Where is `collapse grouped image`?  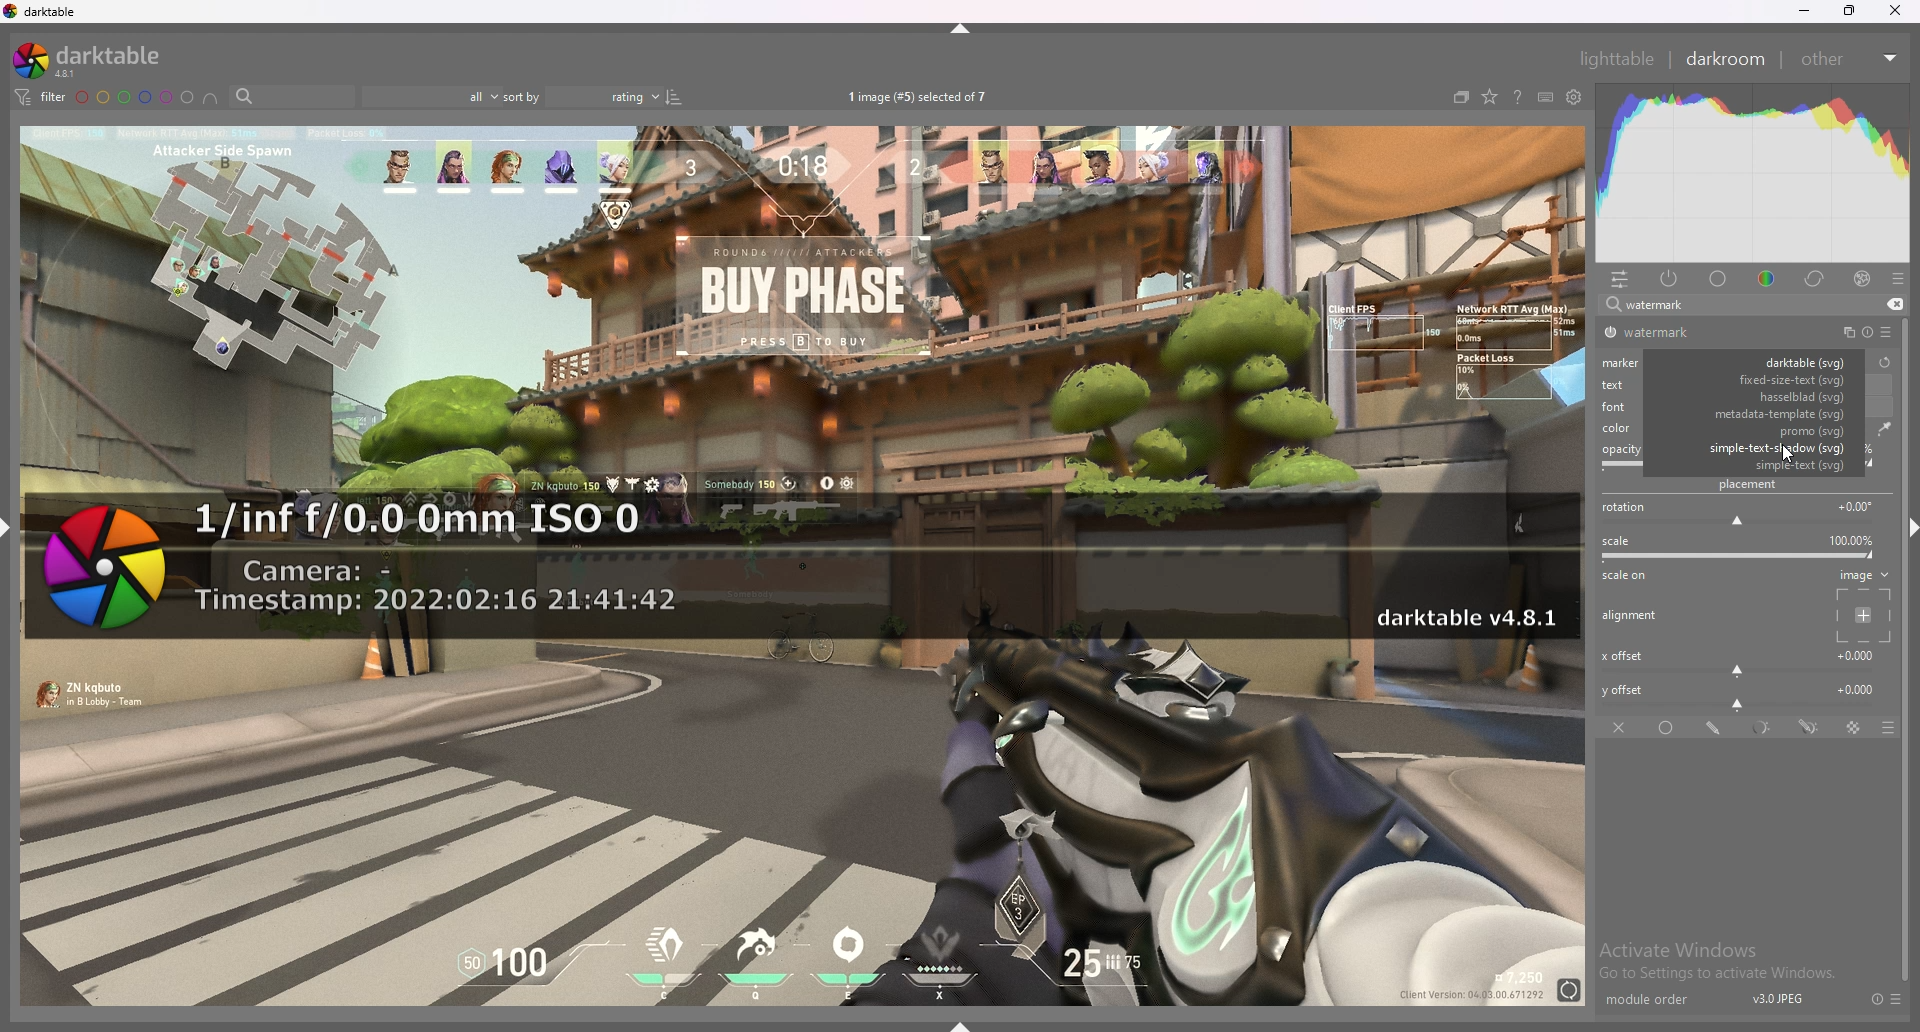 collapse grouped image is located at coordinates (1461, 97).